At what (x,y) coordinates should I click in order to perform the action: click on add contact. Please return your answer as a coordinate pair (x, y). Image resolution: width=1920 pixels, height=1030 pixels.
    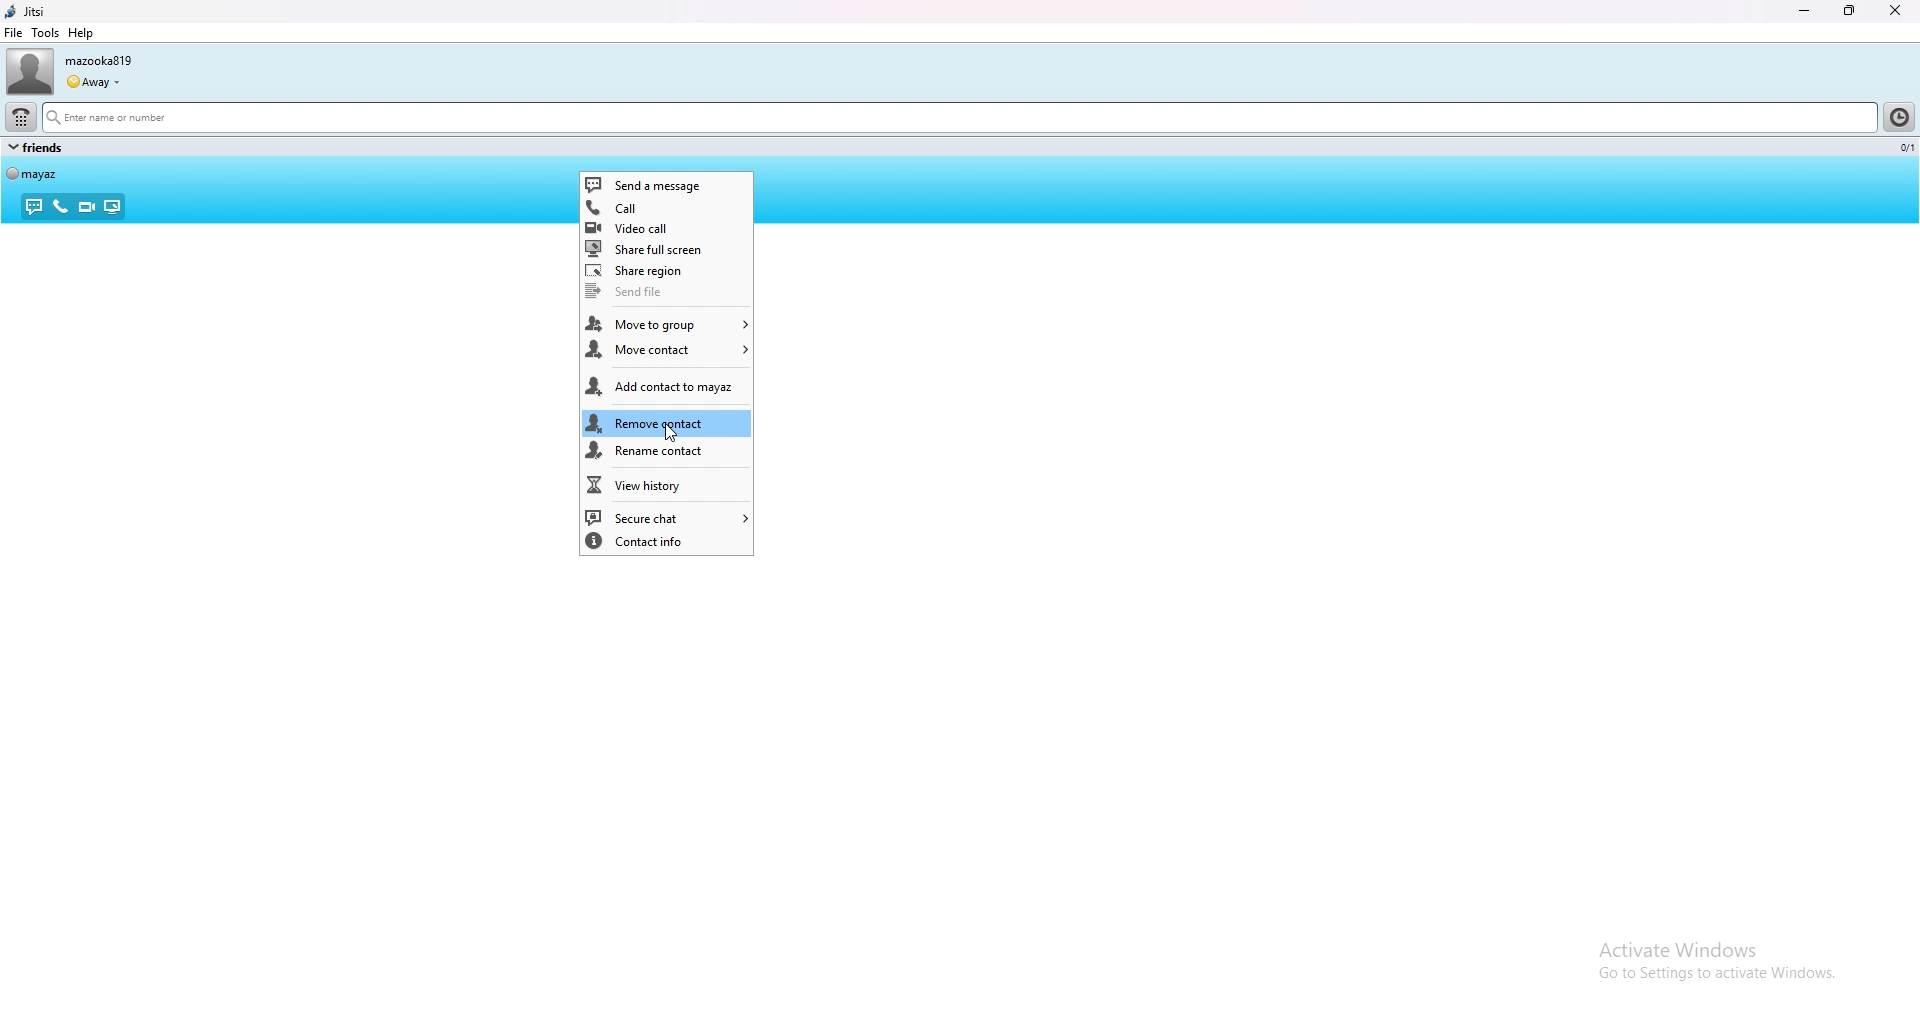
    Looking at the image, I should click on (666, 388).